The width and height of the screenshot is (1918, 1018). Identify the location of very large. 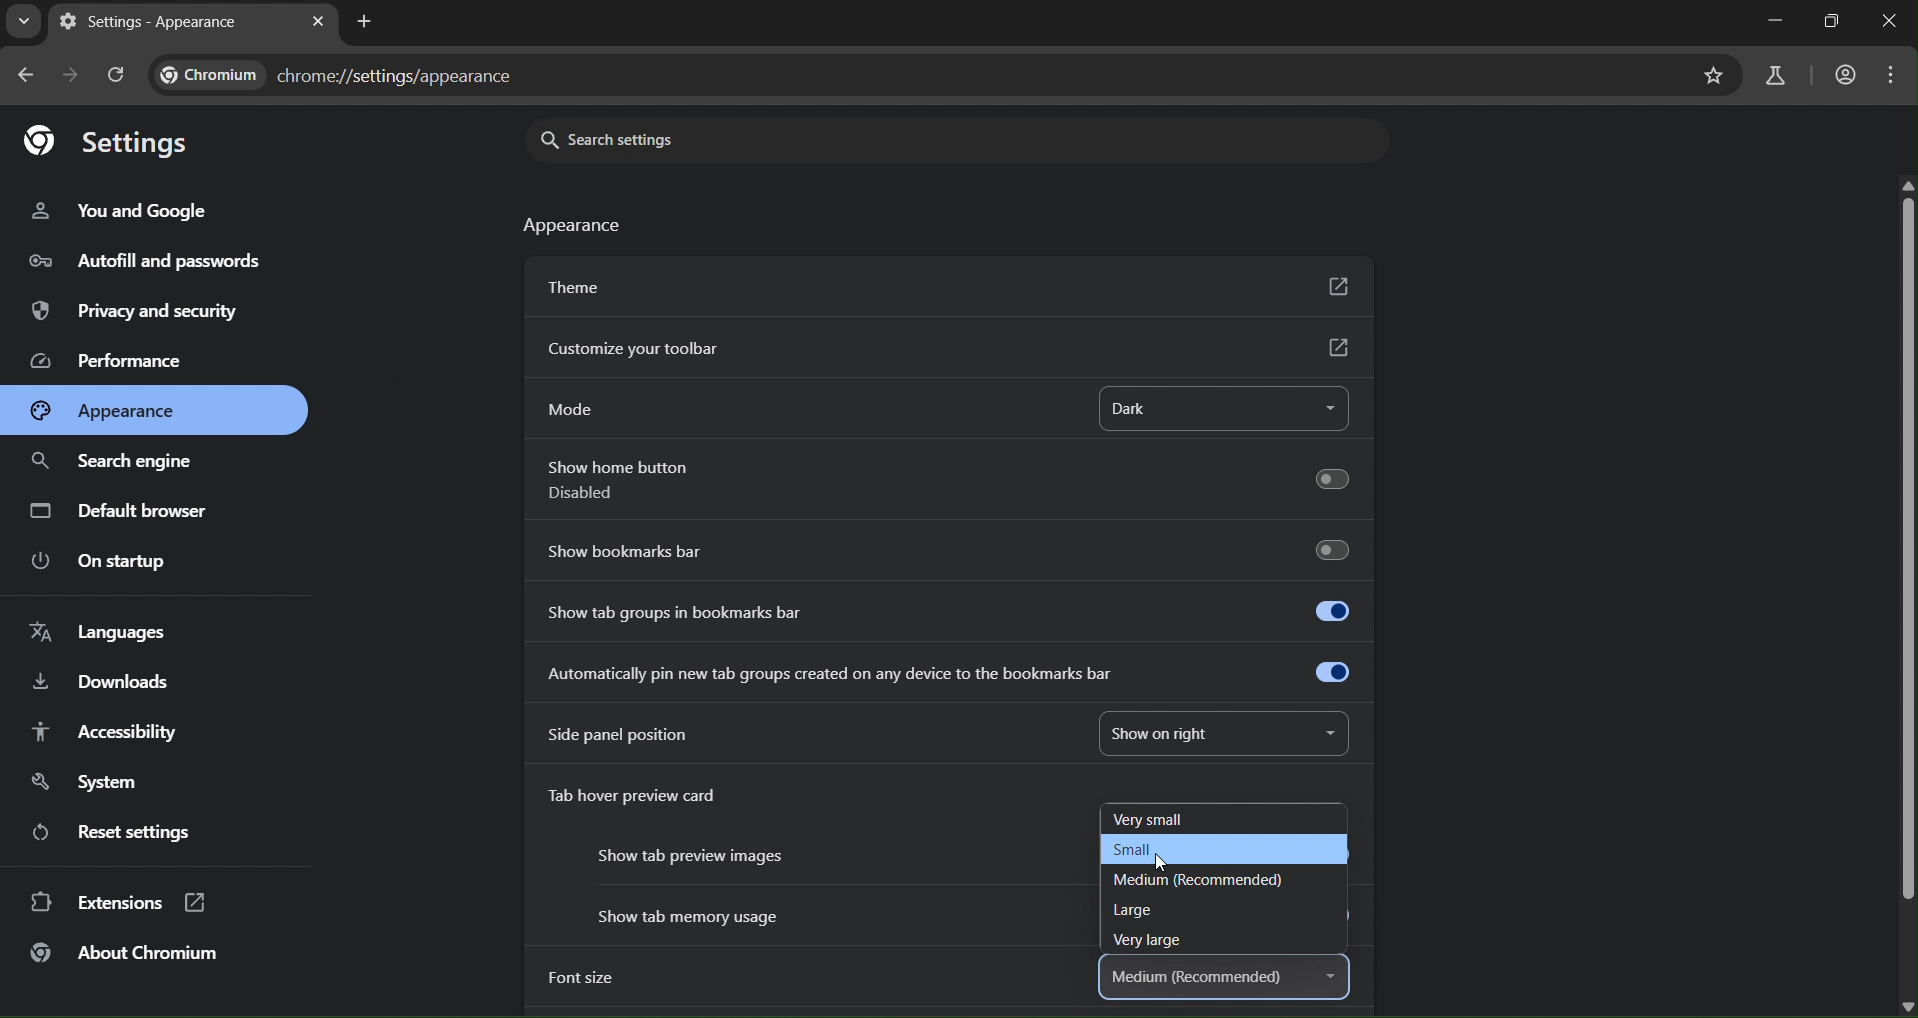
(1168, 939).